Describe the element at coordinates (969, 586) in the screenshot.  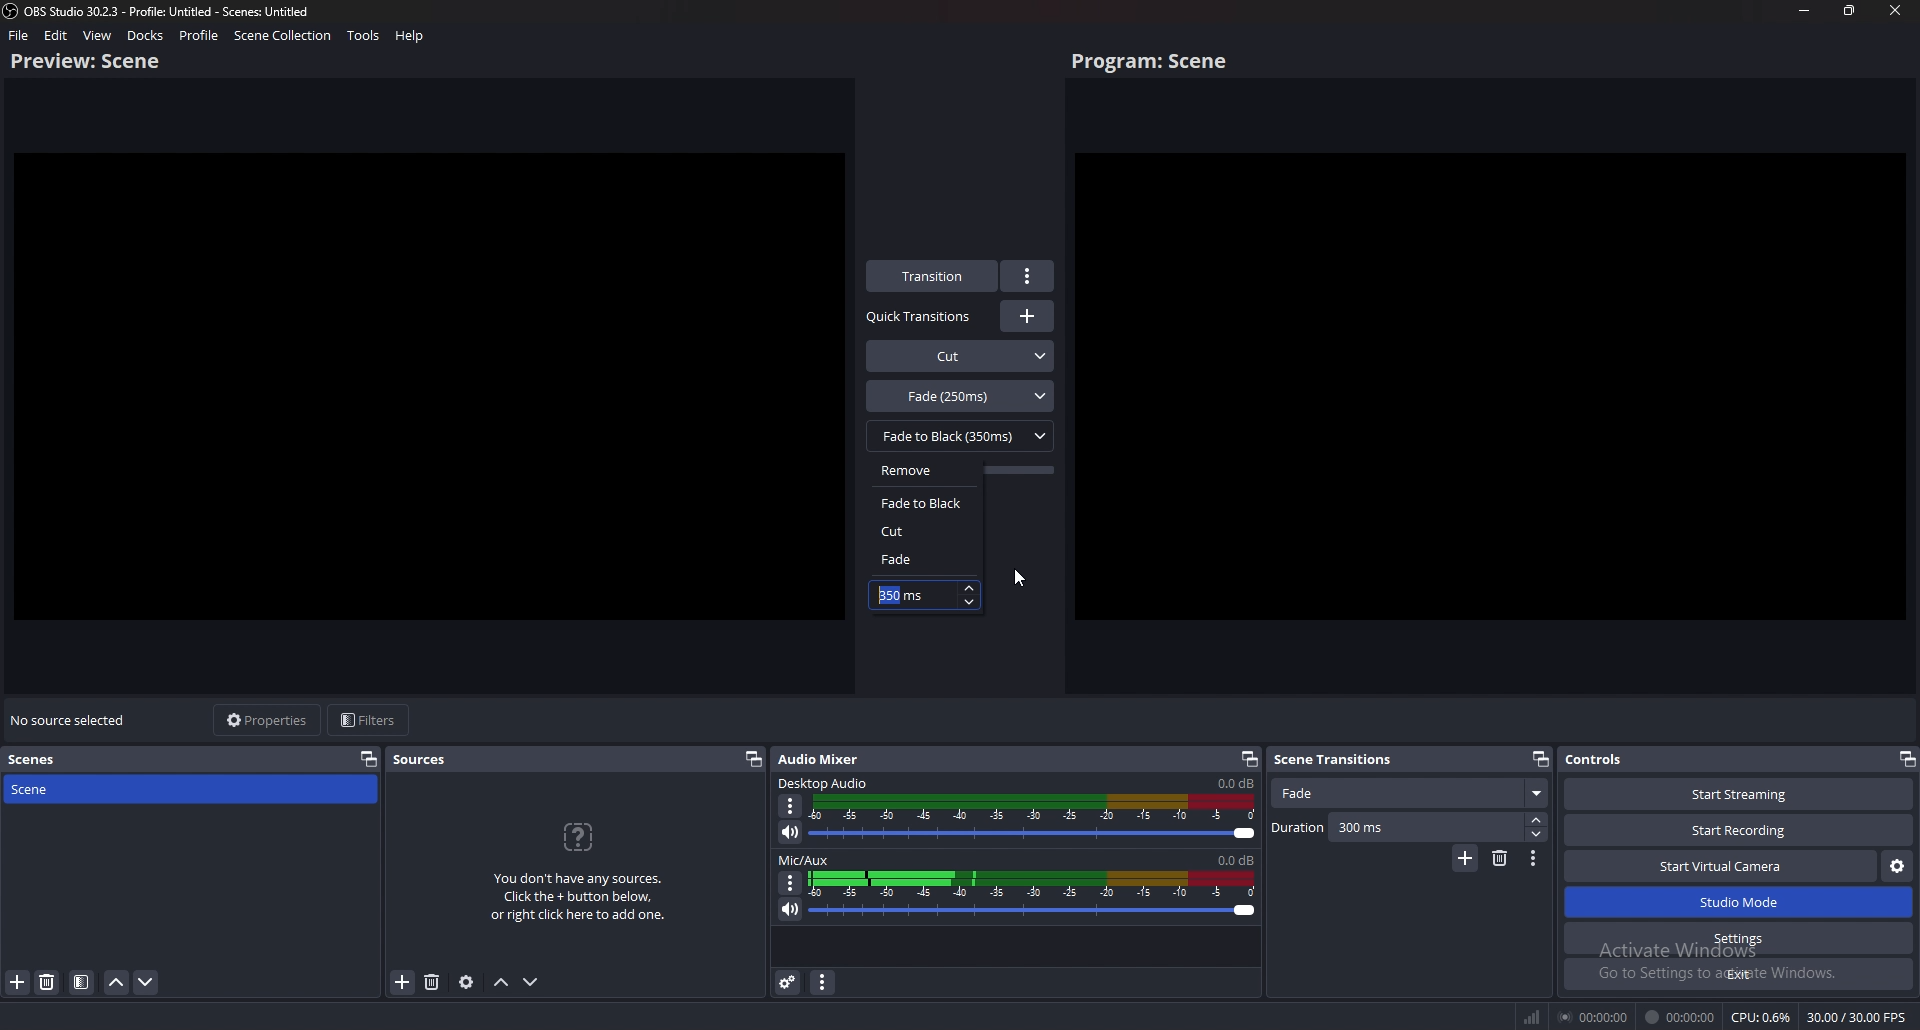
I see `increase duration` at that location.